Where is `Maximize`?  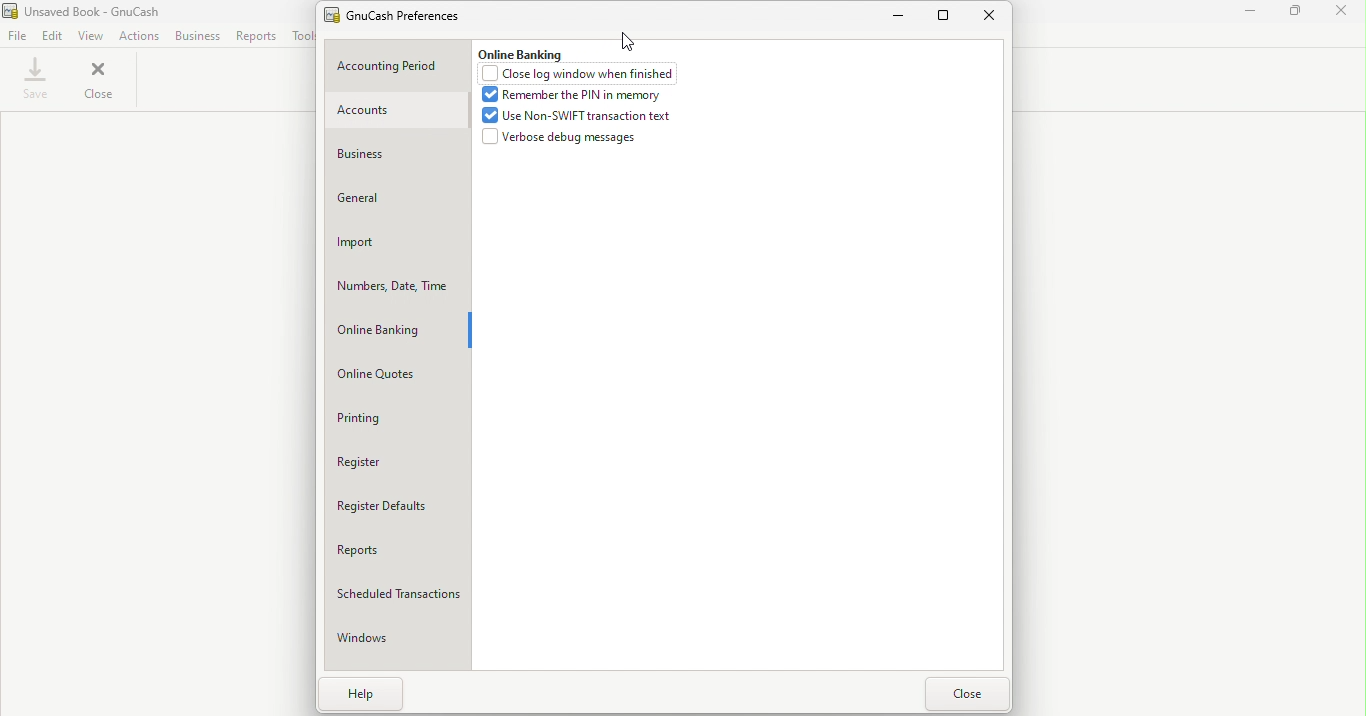
Maximize is located at coordinates (946, 14).